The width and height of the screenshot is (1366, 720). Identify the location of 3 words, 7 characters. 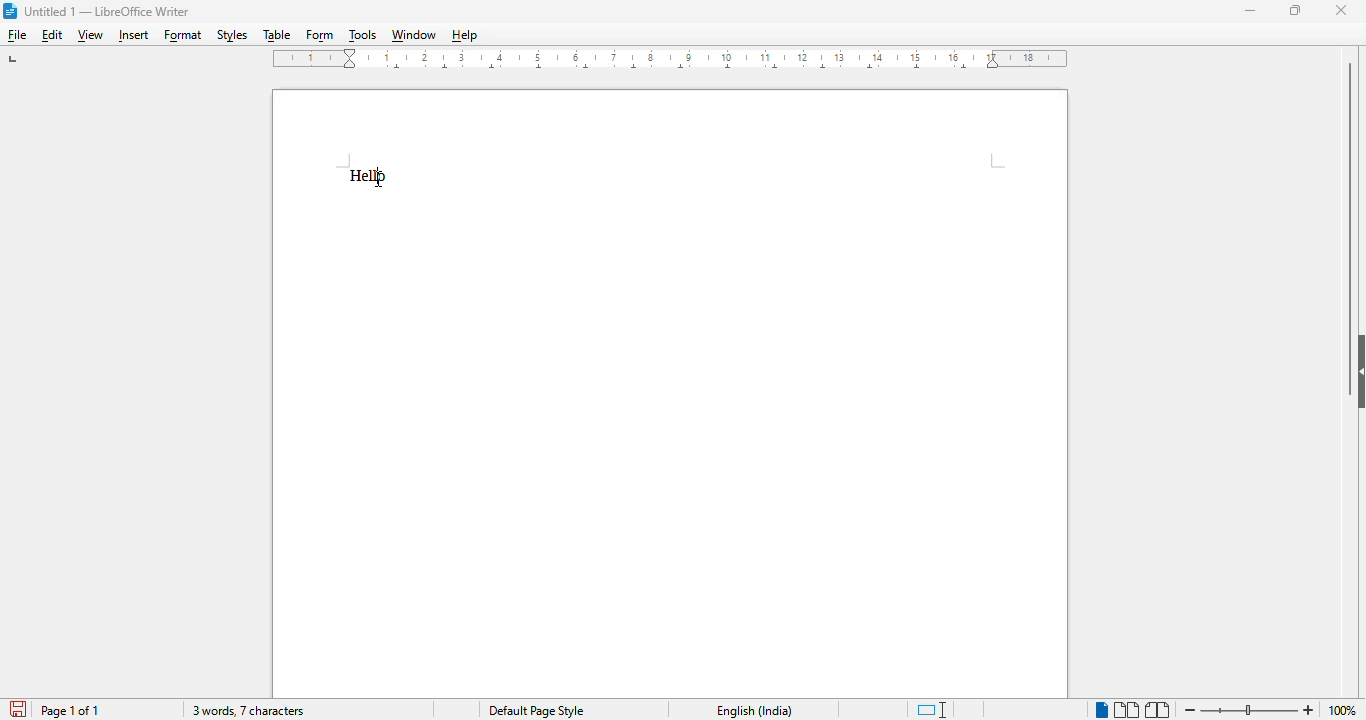
(247, 710).